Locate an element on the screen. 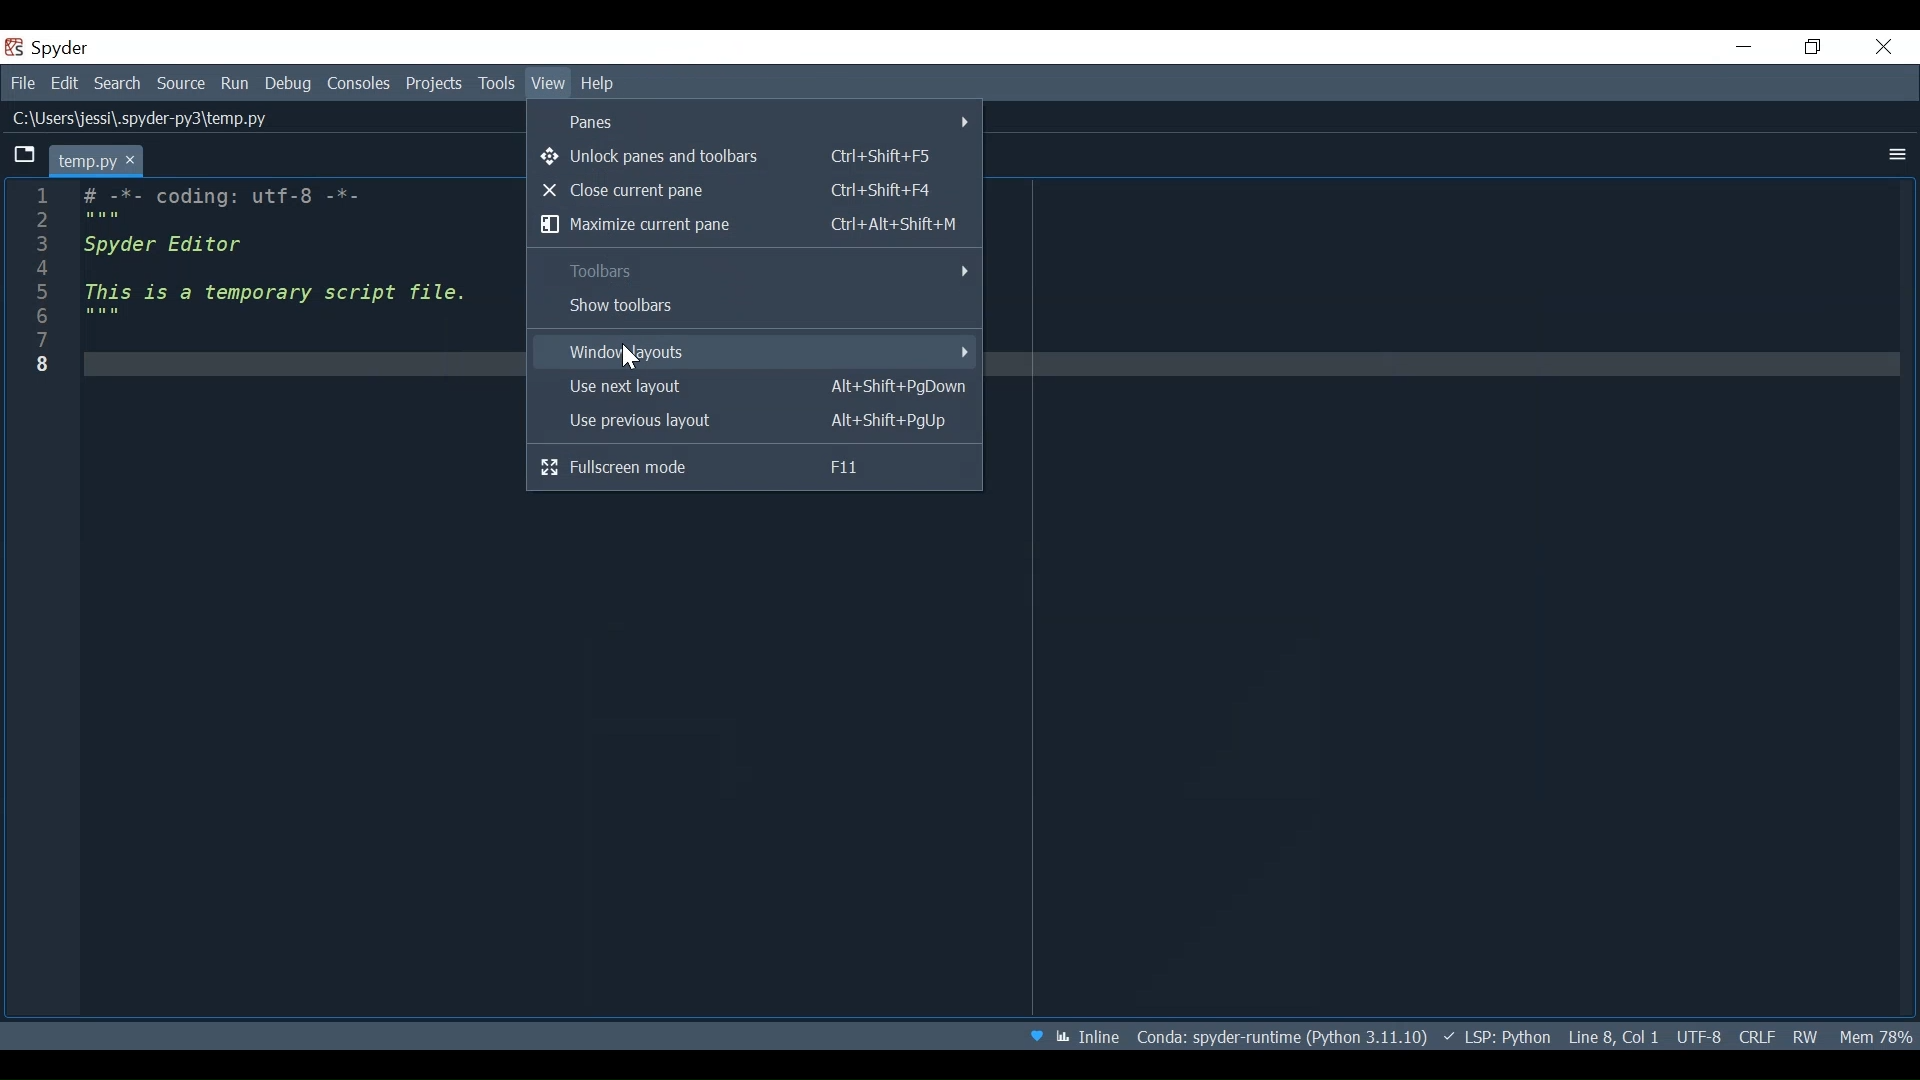 The image size is (1920, 1080). Unlock panes and toolbars is located at coordinates (751, 157).